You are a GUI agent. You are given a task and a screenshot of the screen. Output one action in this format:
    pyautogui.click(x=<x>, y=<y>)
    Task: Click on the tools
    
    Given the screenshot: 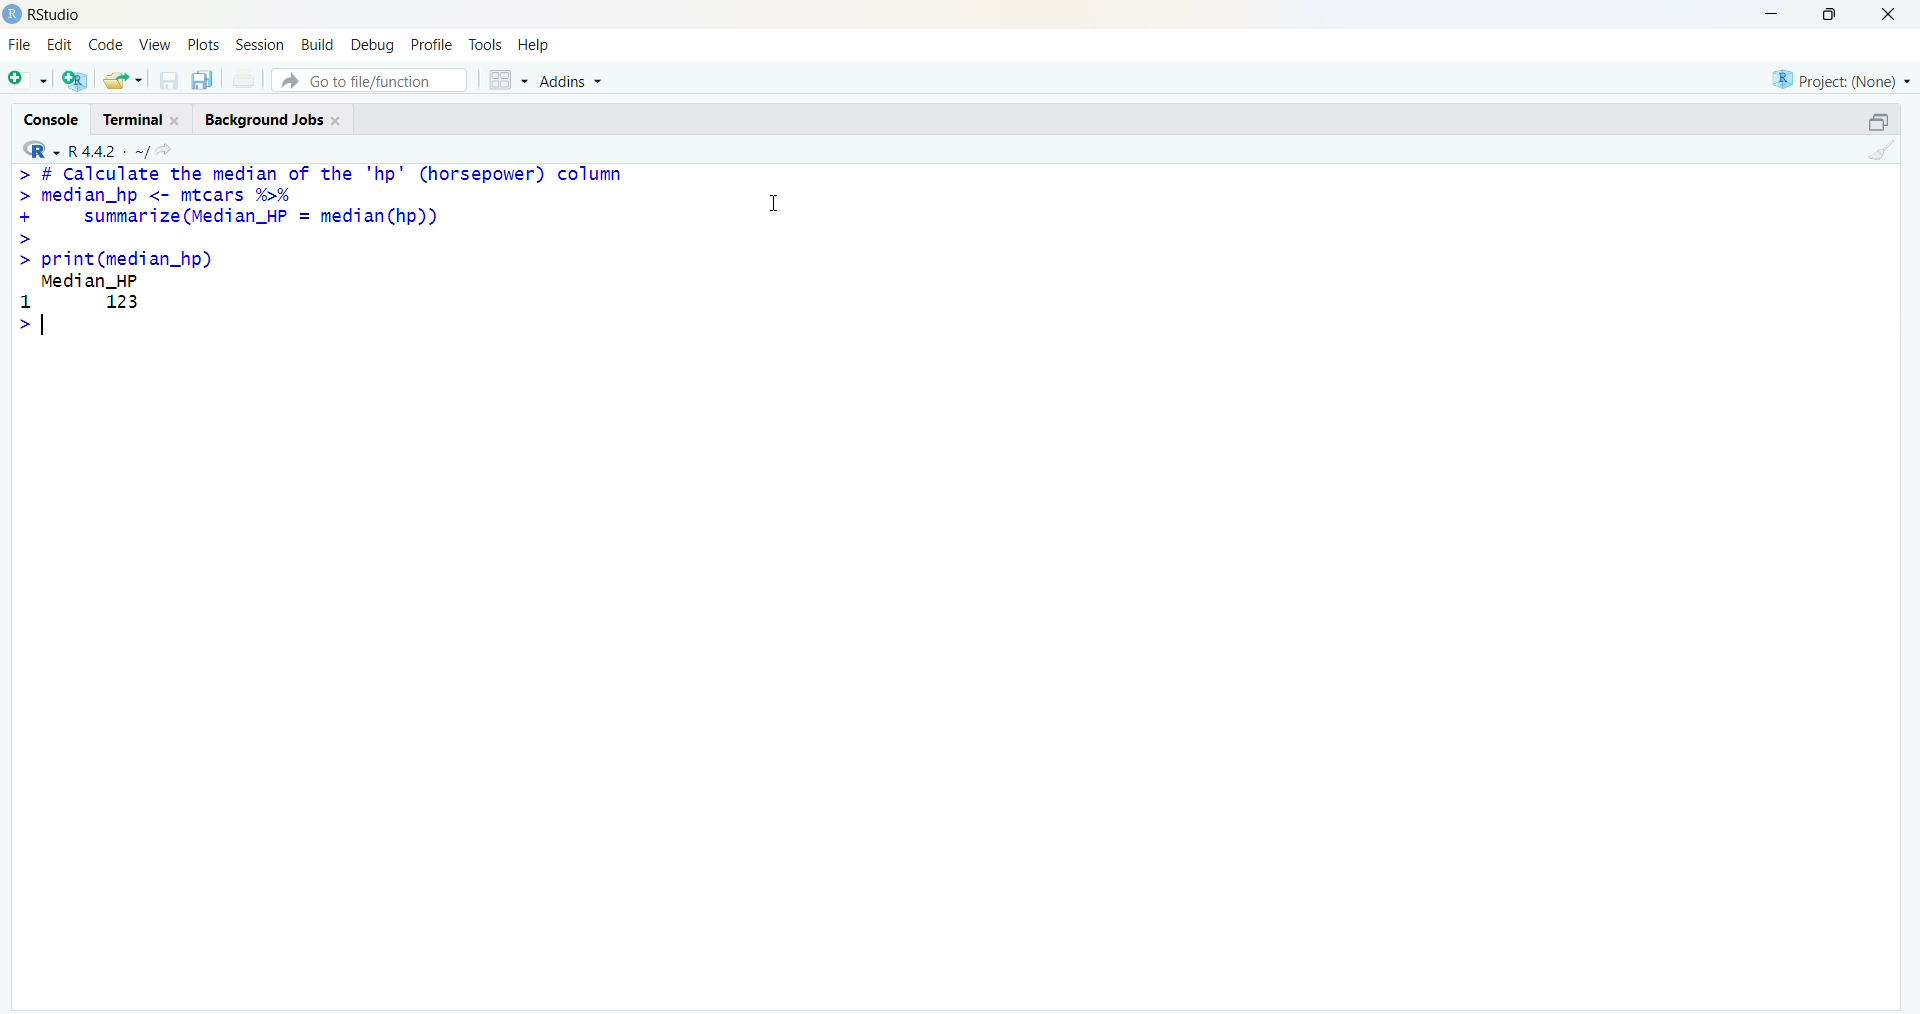 What is the action you would take?
    pyautogui.click(x=488, y=46)
    